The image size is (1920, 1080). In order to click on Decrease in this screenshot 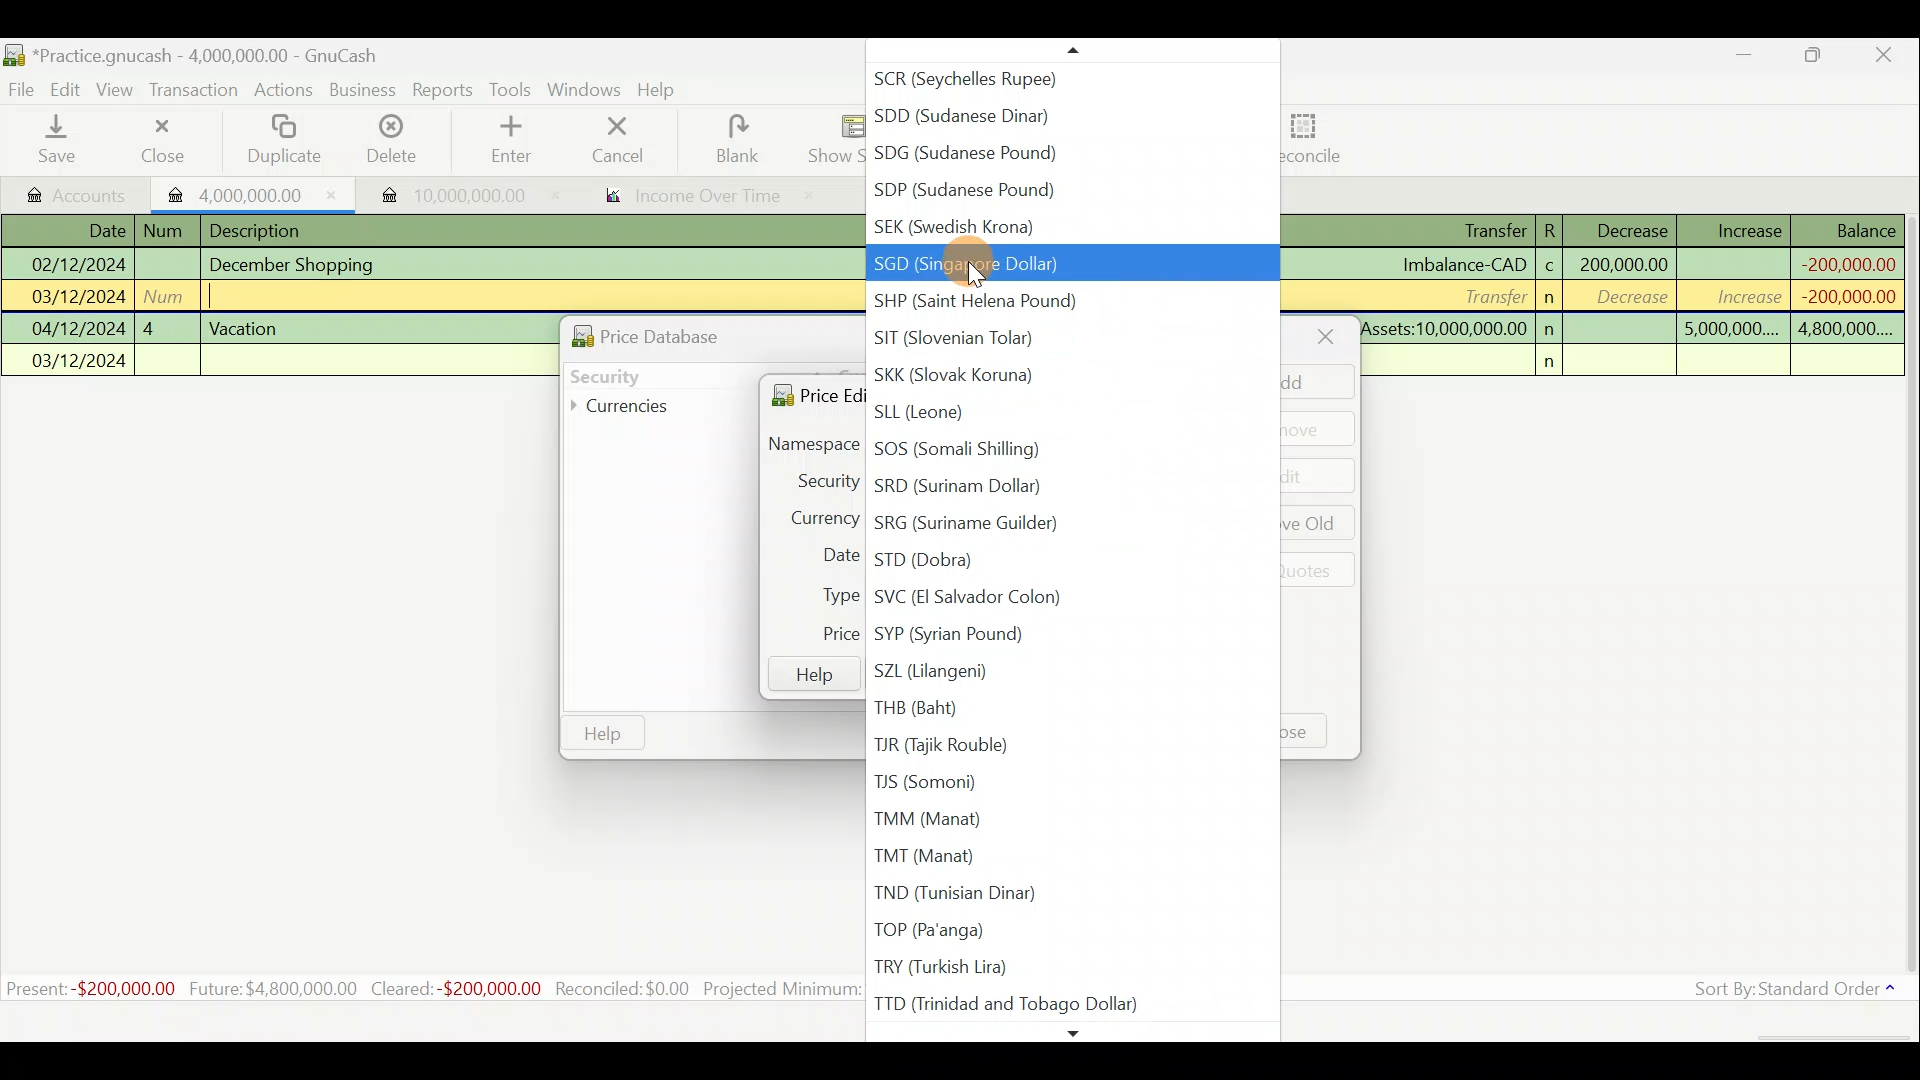, I will do `click(1631, 229)`.